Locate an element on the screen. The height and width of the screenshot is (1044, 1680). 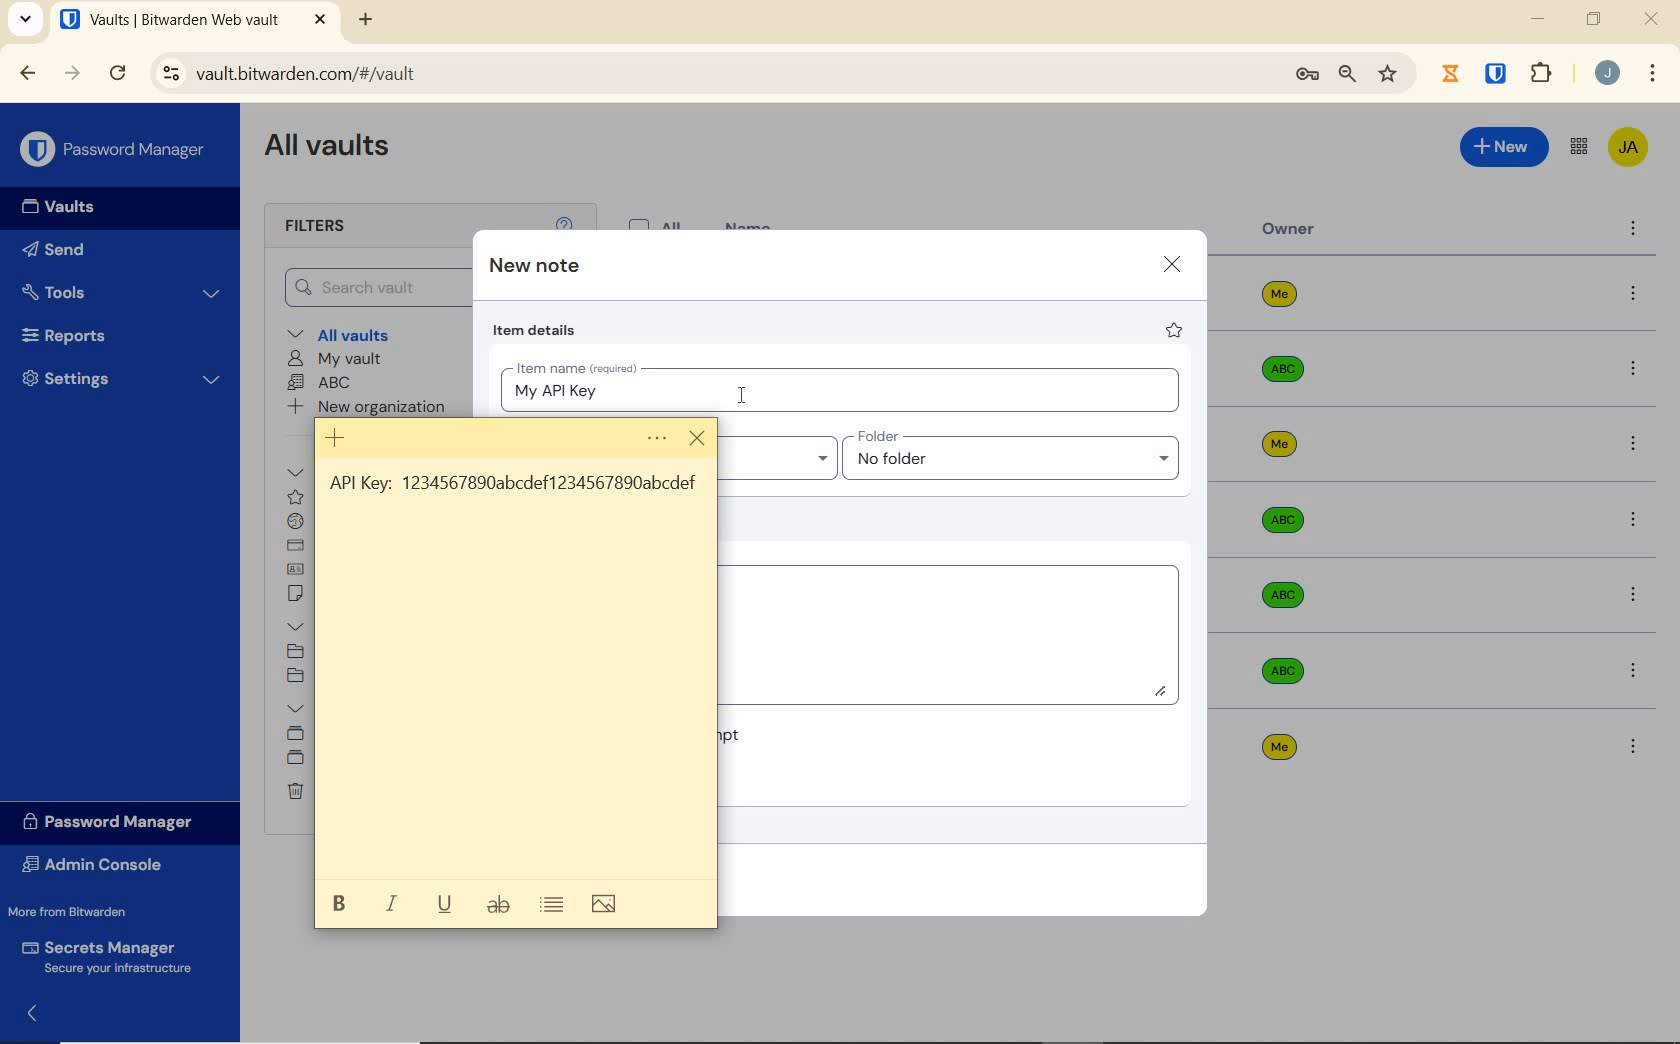
Master password re-prompt is located at coordinates (730, 734).